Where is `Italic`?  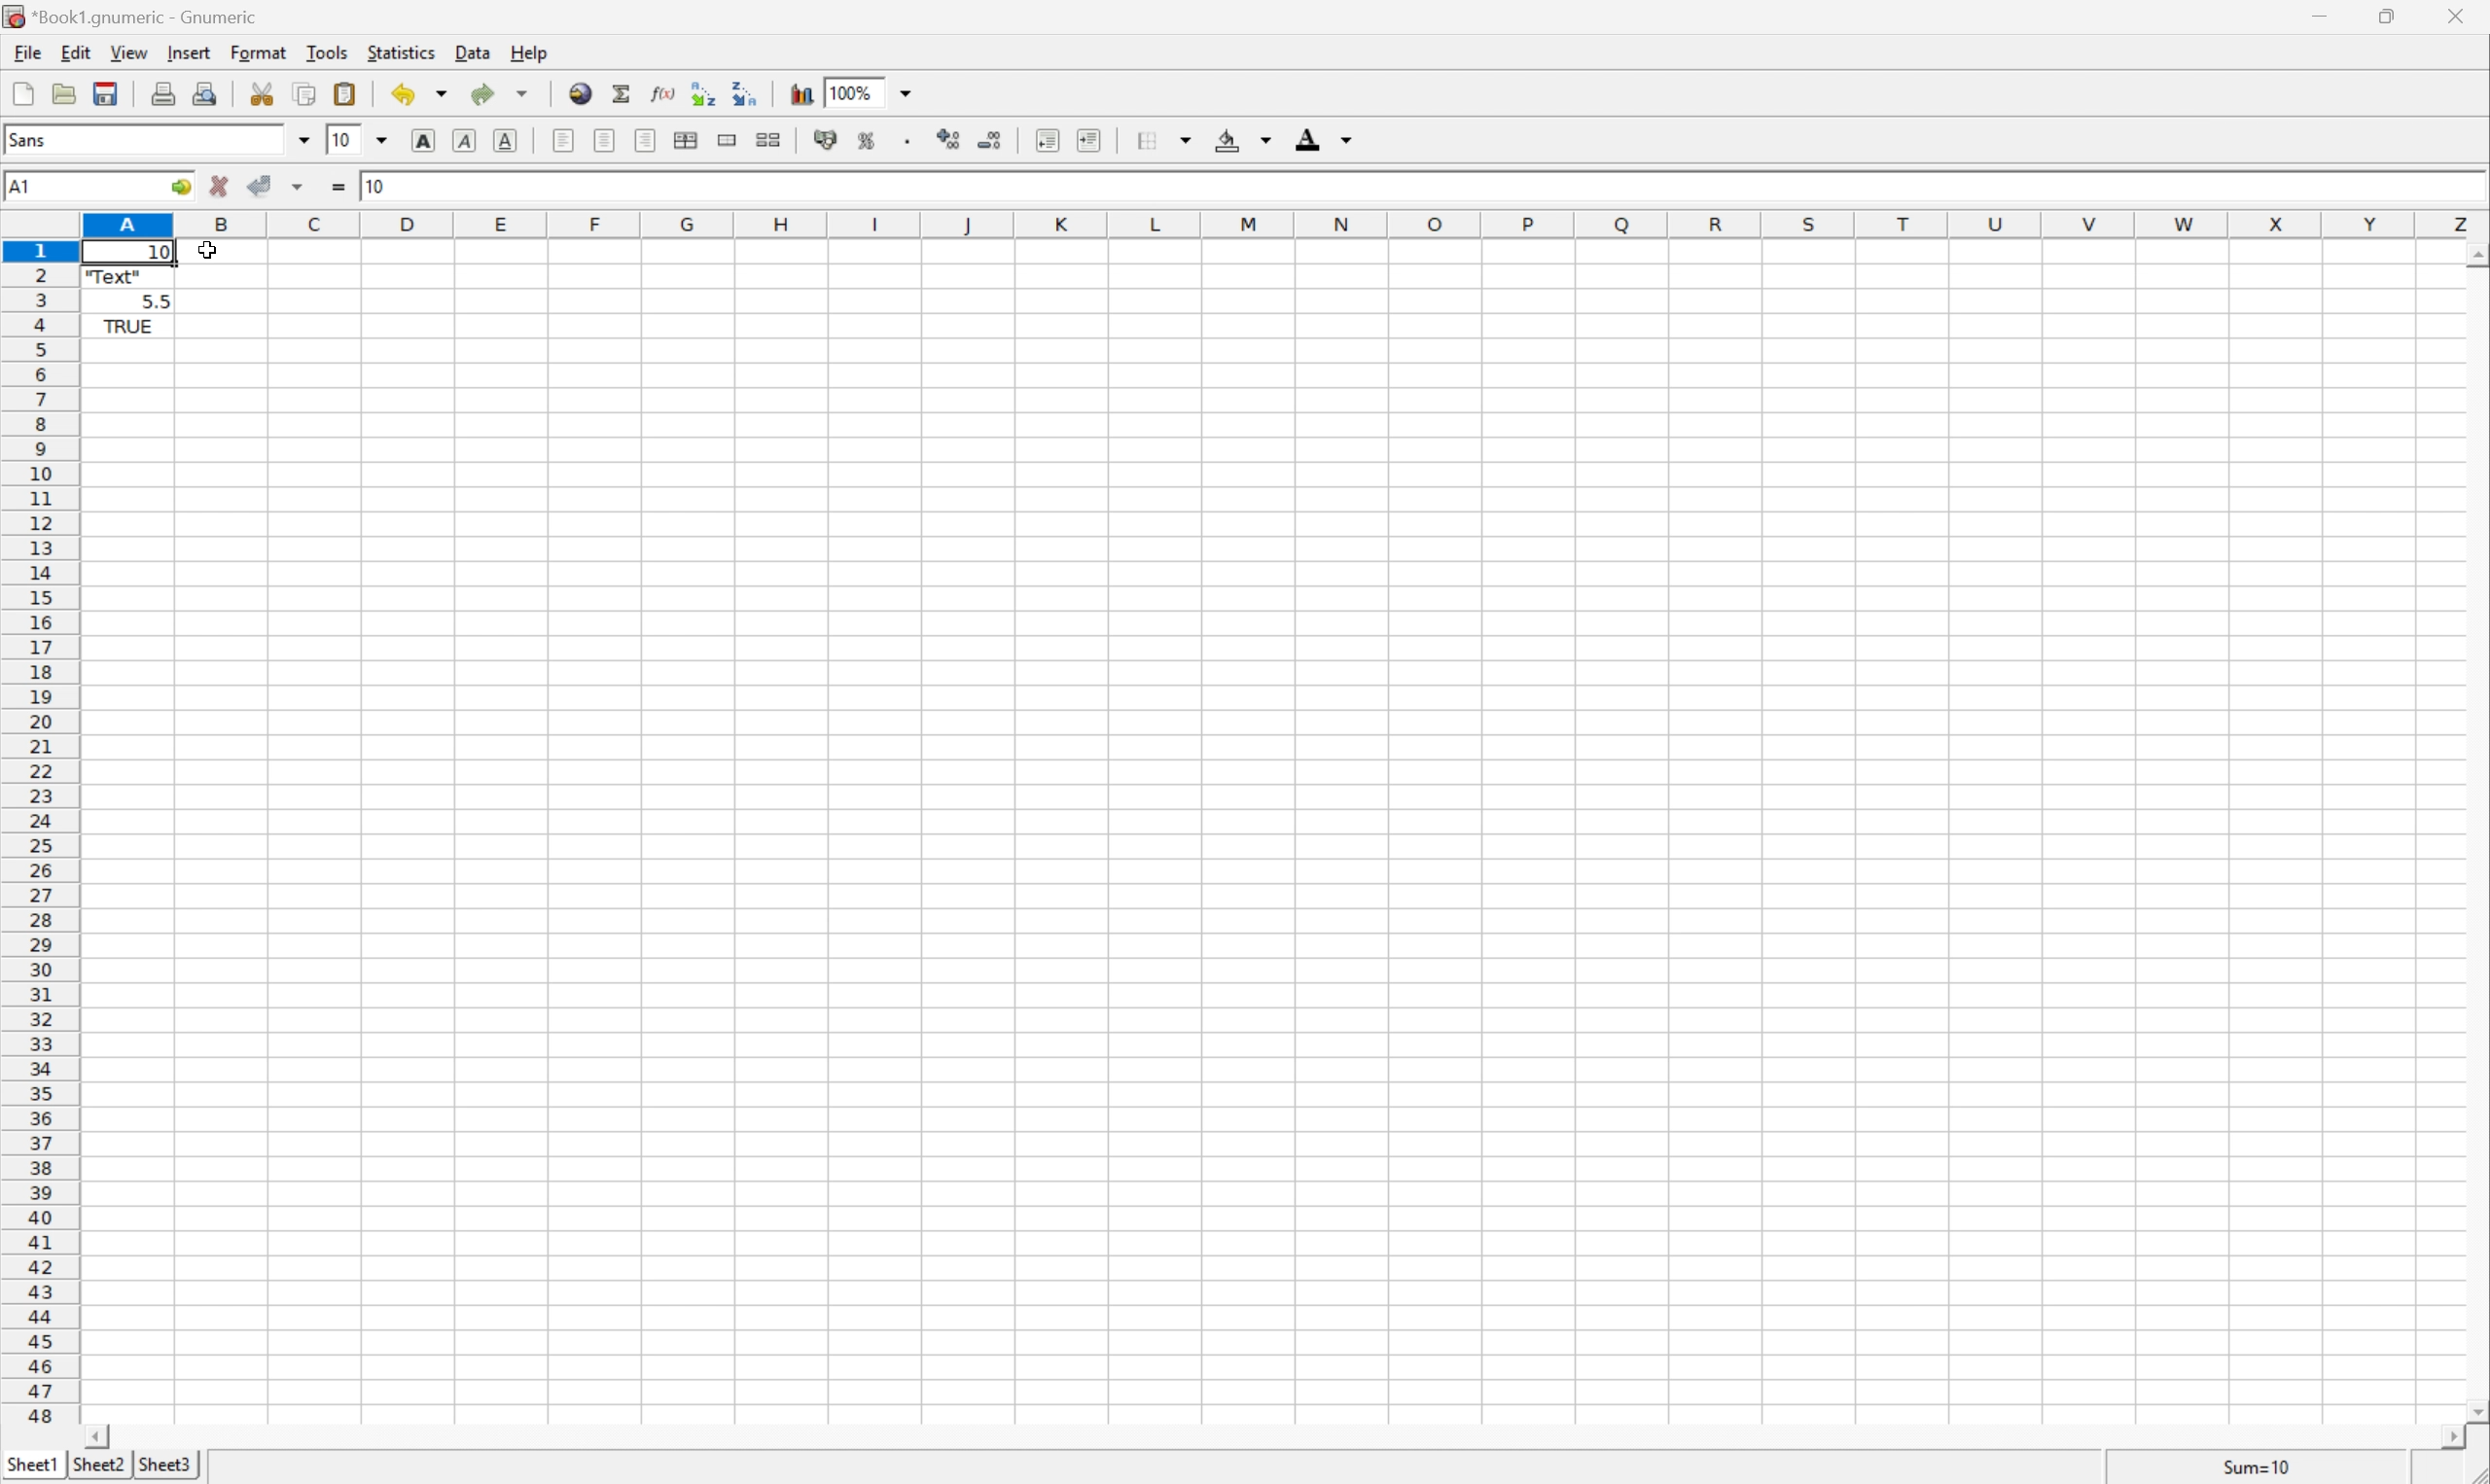 Italic is located at coordinates (462, 141).